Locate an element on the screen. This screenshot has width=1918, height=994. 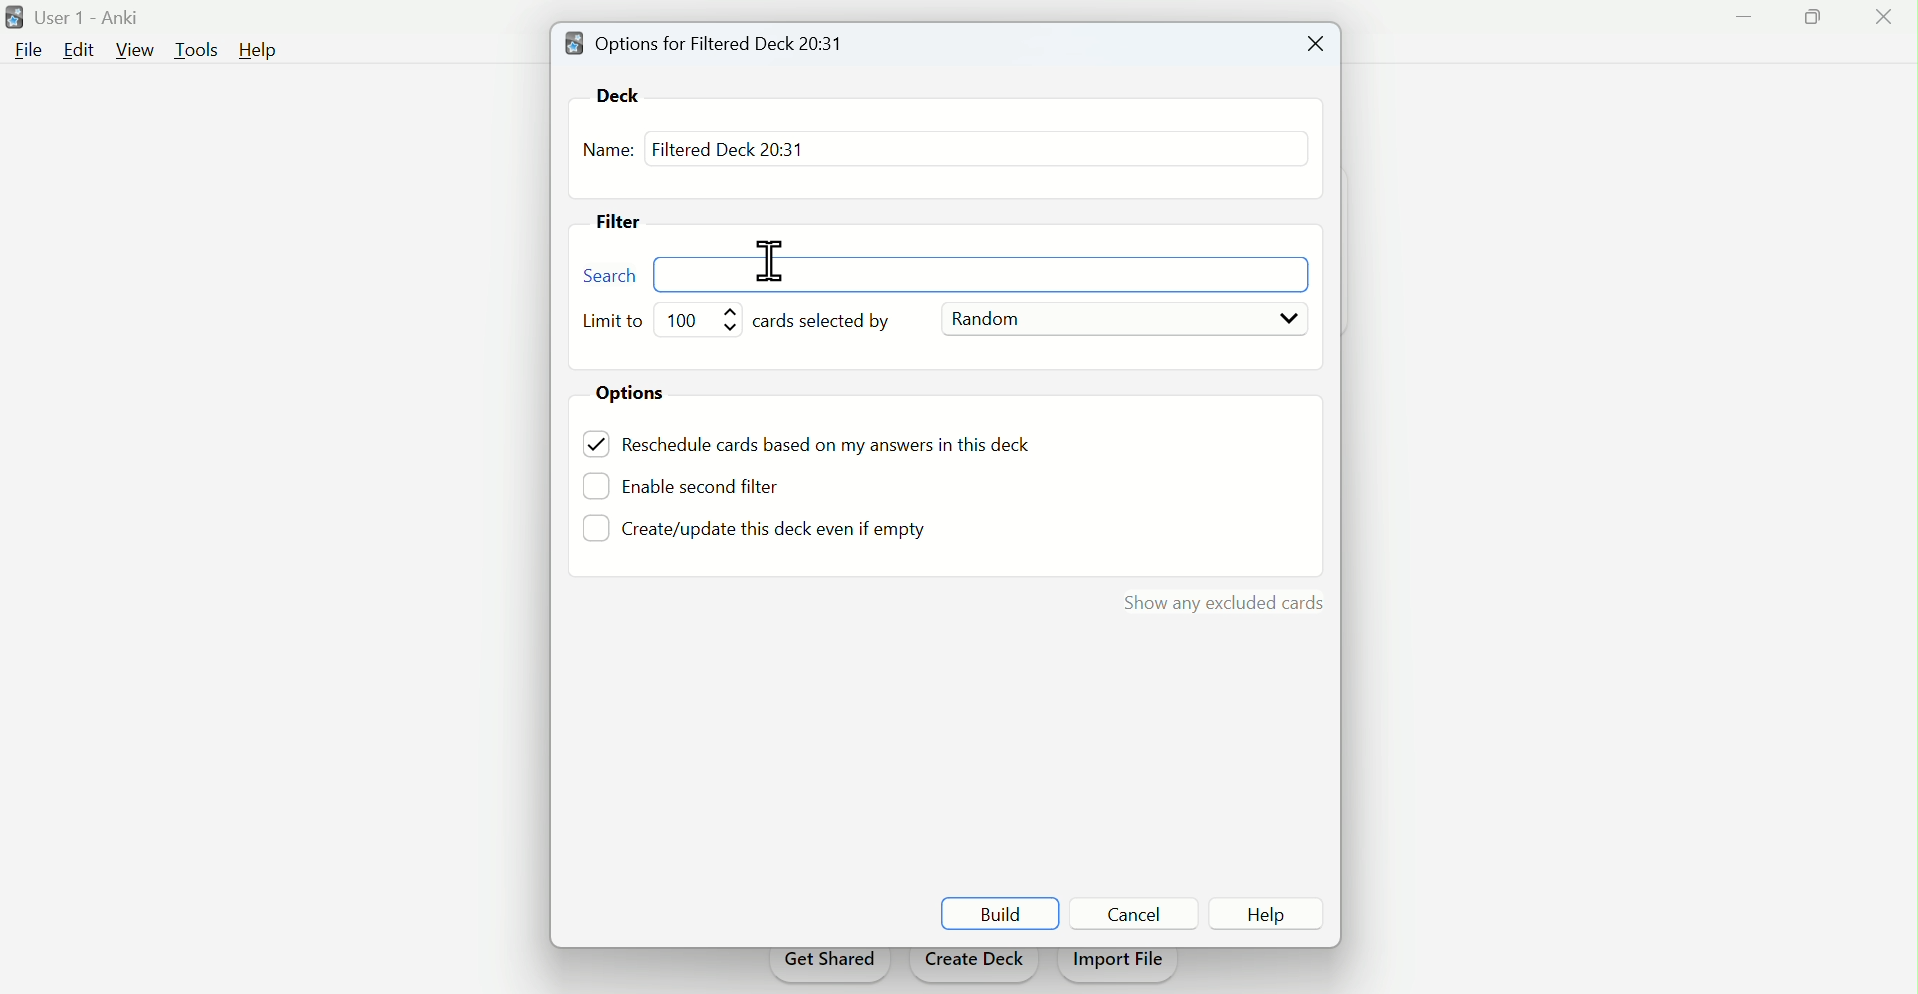
Get shared is located at coordinates (828, 966).